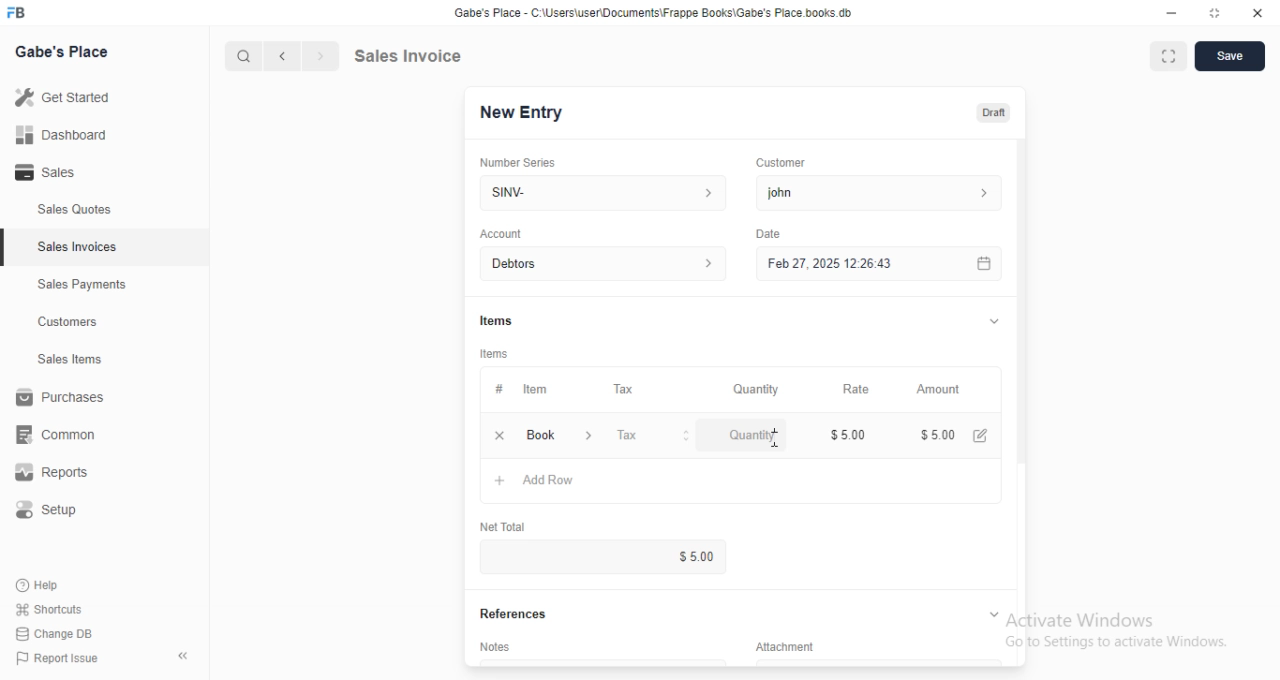 The height and width of the screenshot is (680, 1280). Describe the element at coordinates (80, 248) in the screenshot. I see `Sales Invoices` at that location.